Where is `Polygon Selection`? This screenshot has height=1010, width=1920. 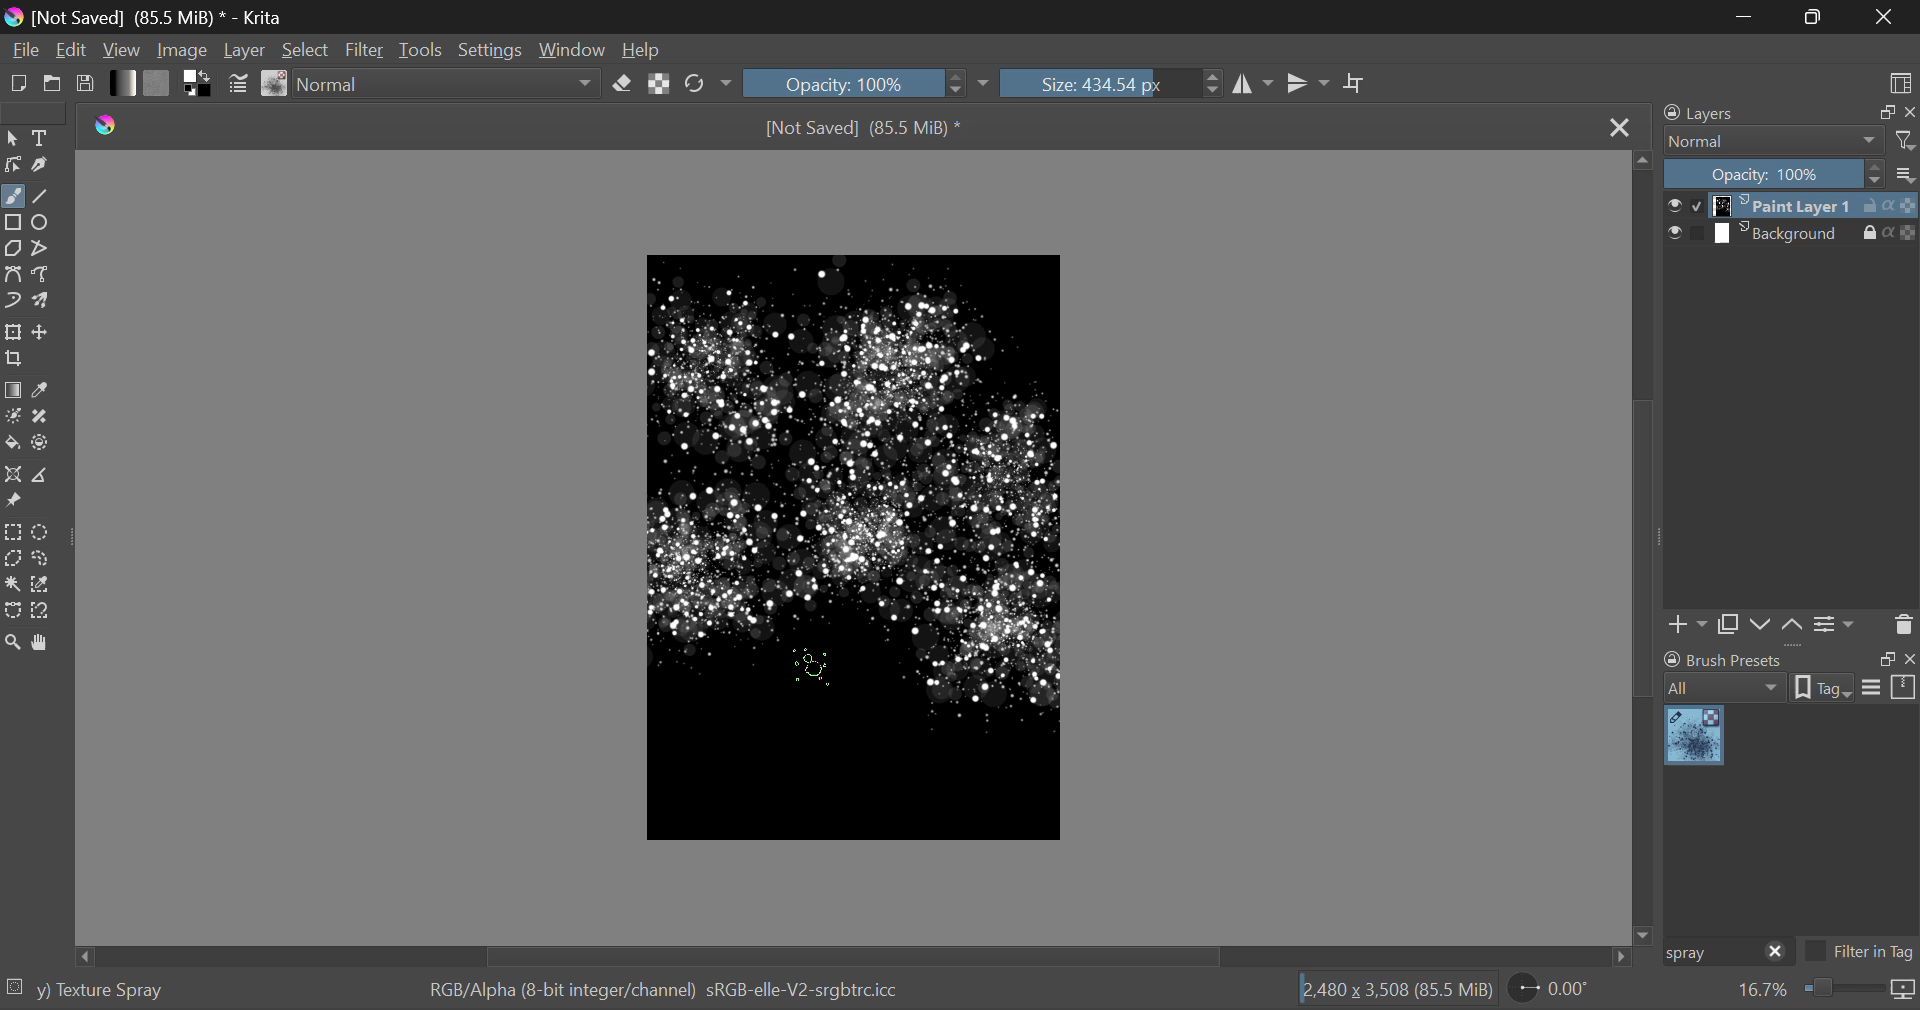 Polygon Selection is located at coordinates (13, 557).